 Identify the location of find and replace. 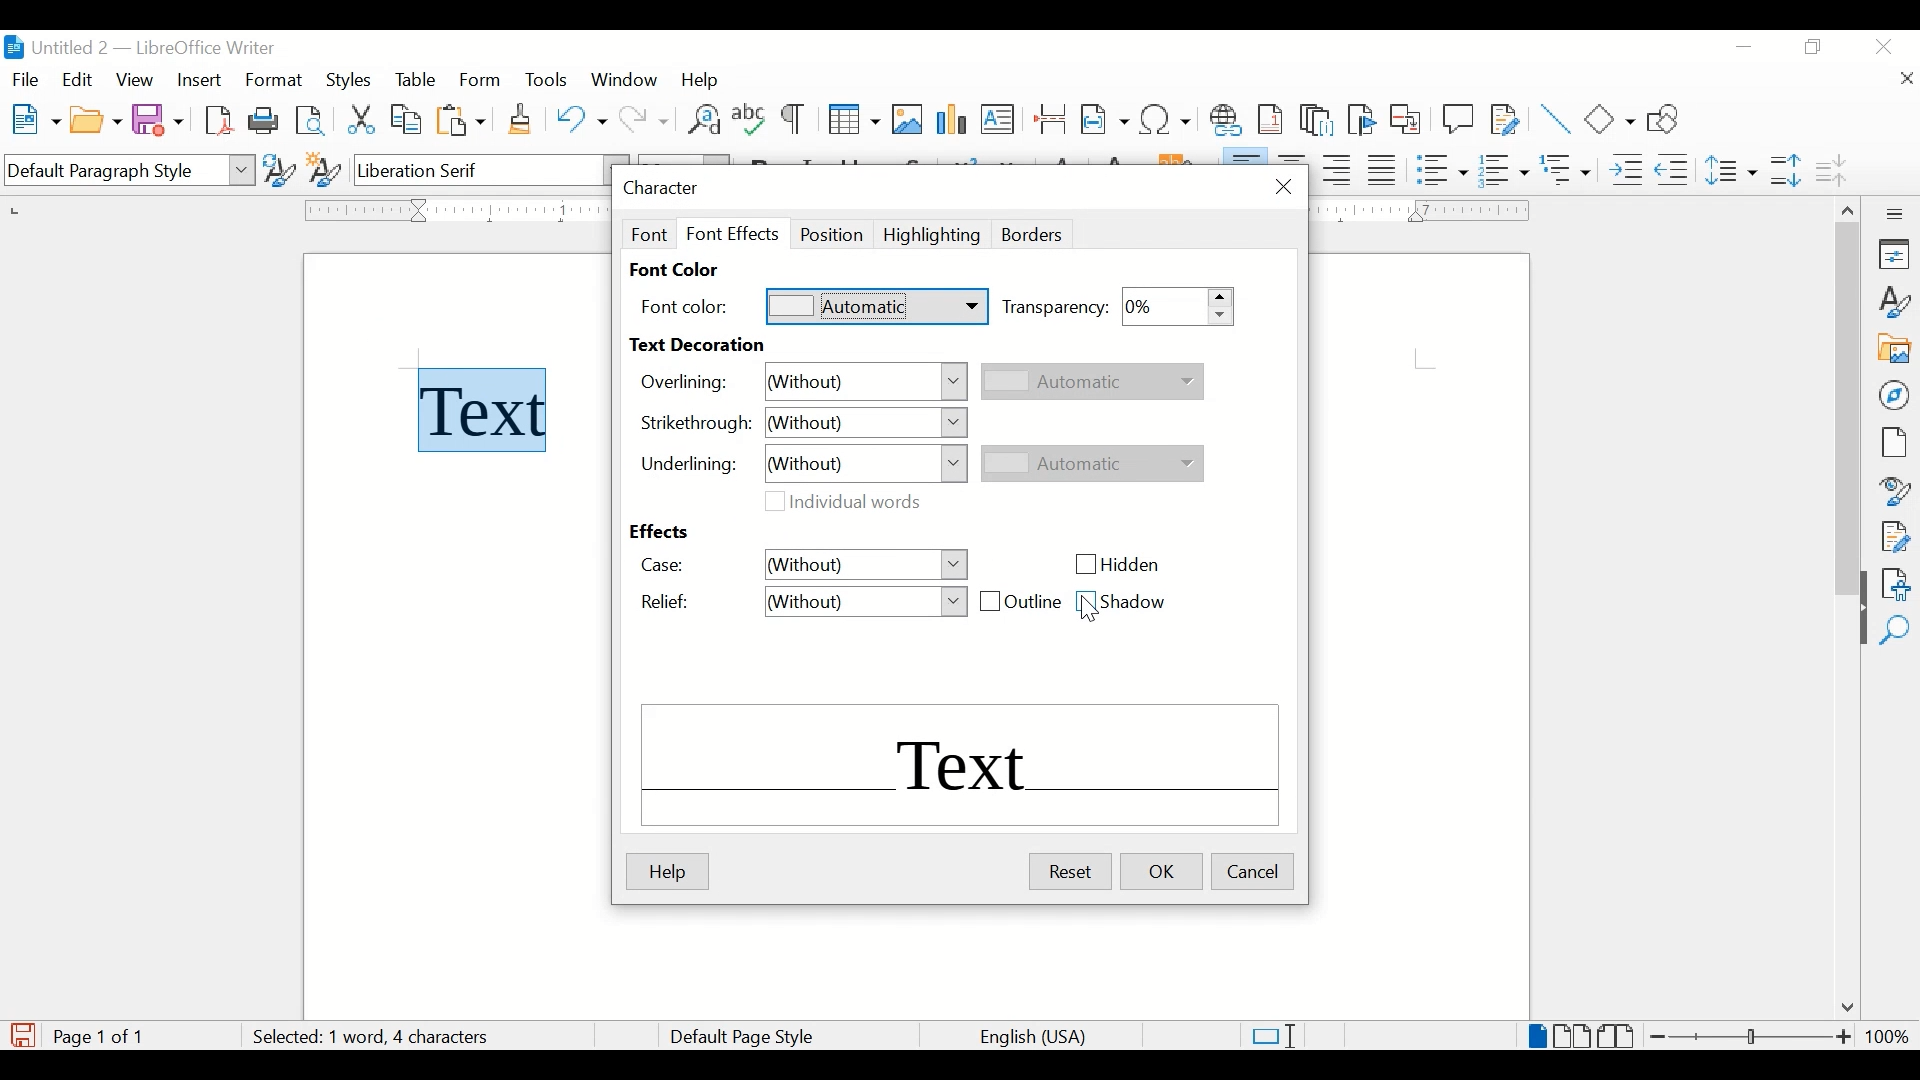
(702, 119).